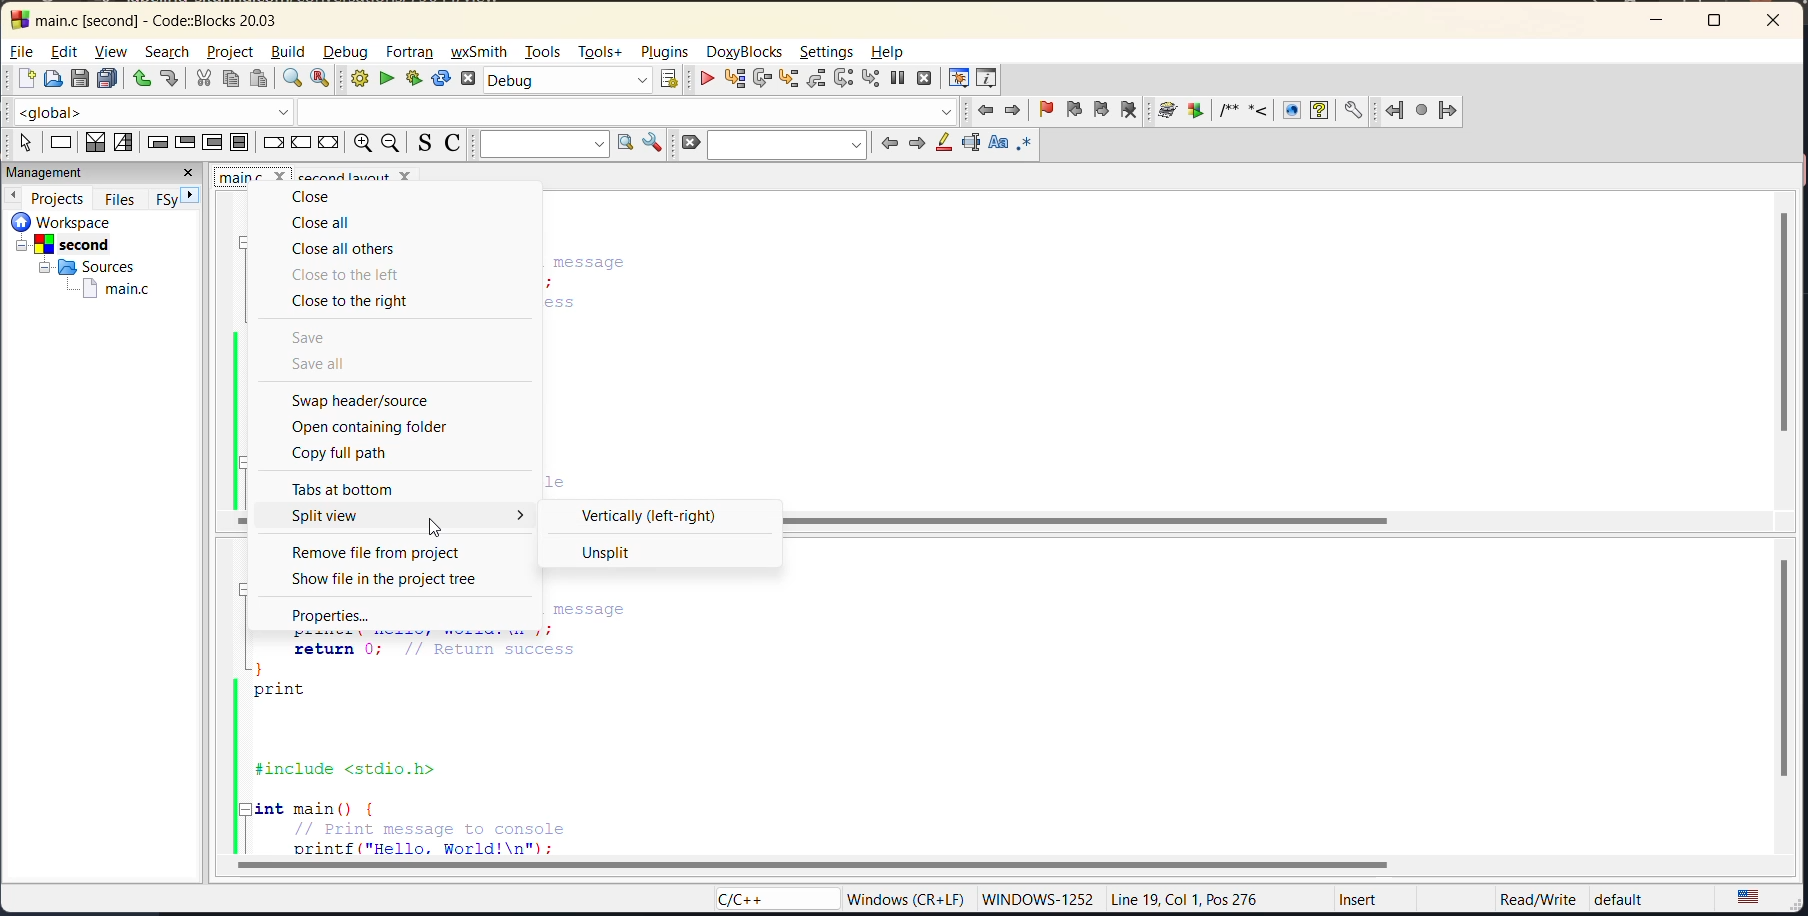  What do you see at coordinates (124, 198) in the screenshot?
I see `files` at bounding box center [124, 198].